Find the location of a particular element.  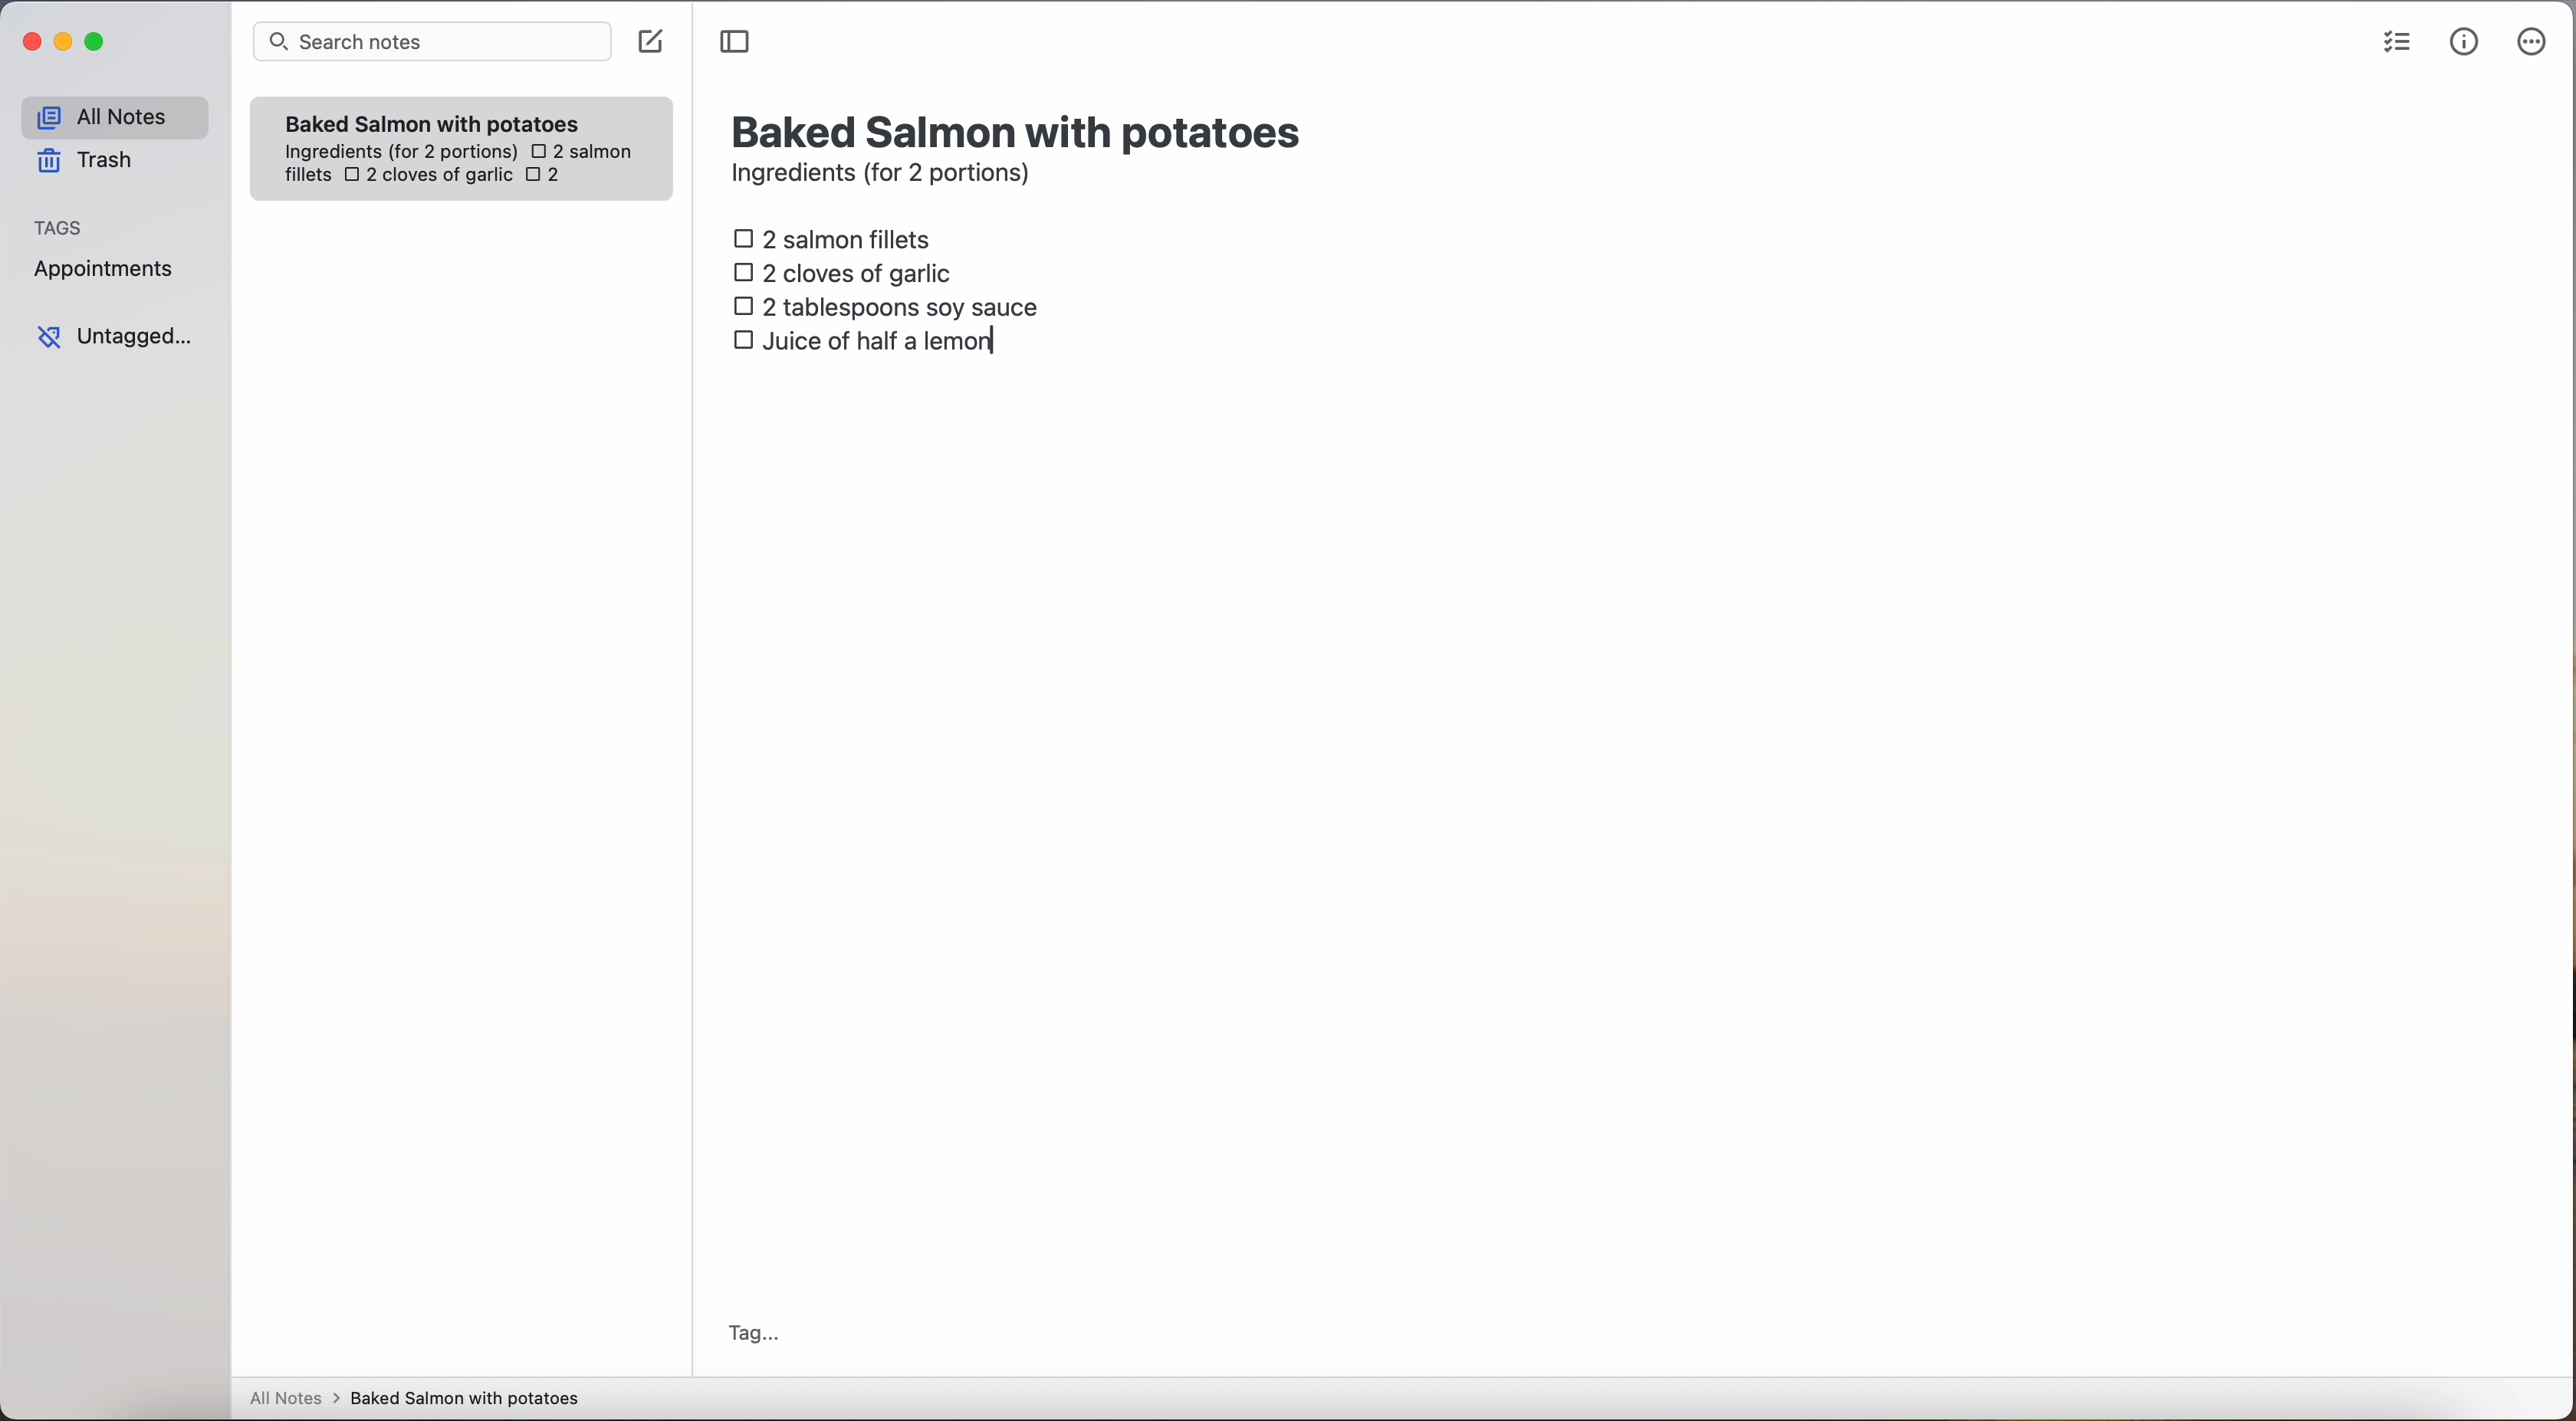

ingredients (for 2 portions) is located at coordinates (887, 176).